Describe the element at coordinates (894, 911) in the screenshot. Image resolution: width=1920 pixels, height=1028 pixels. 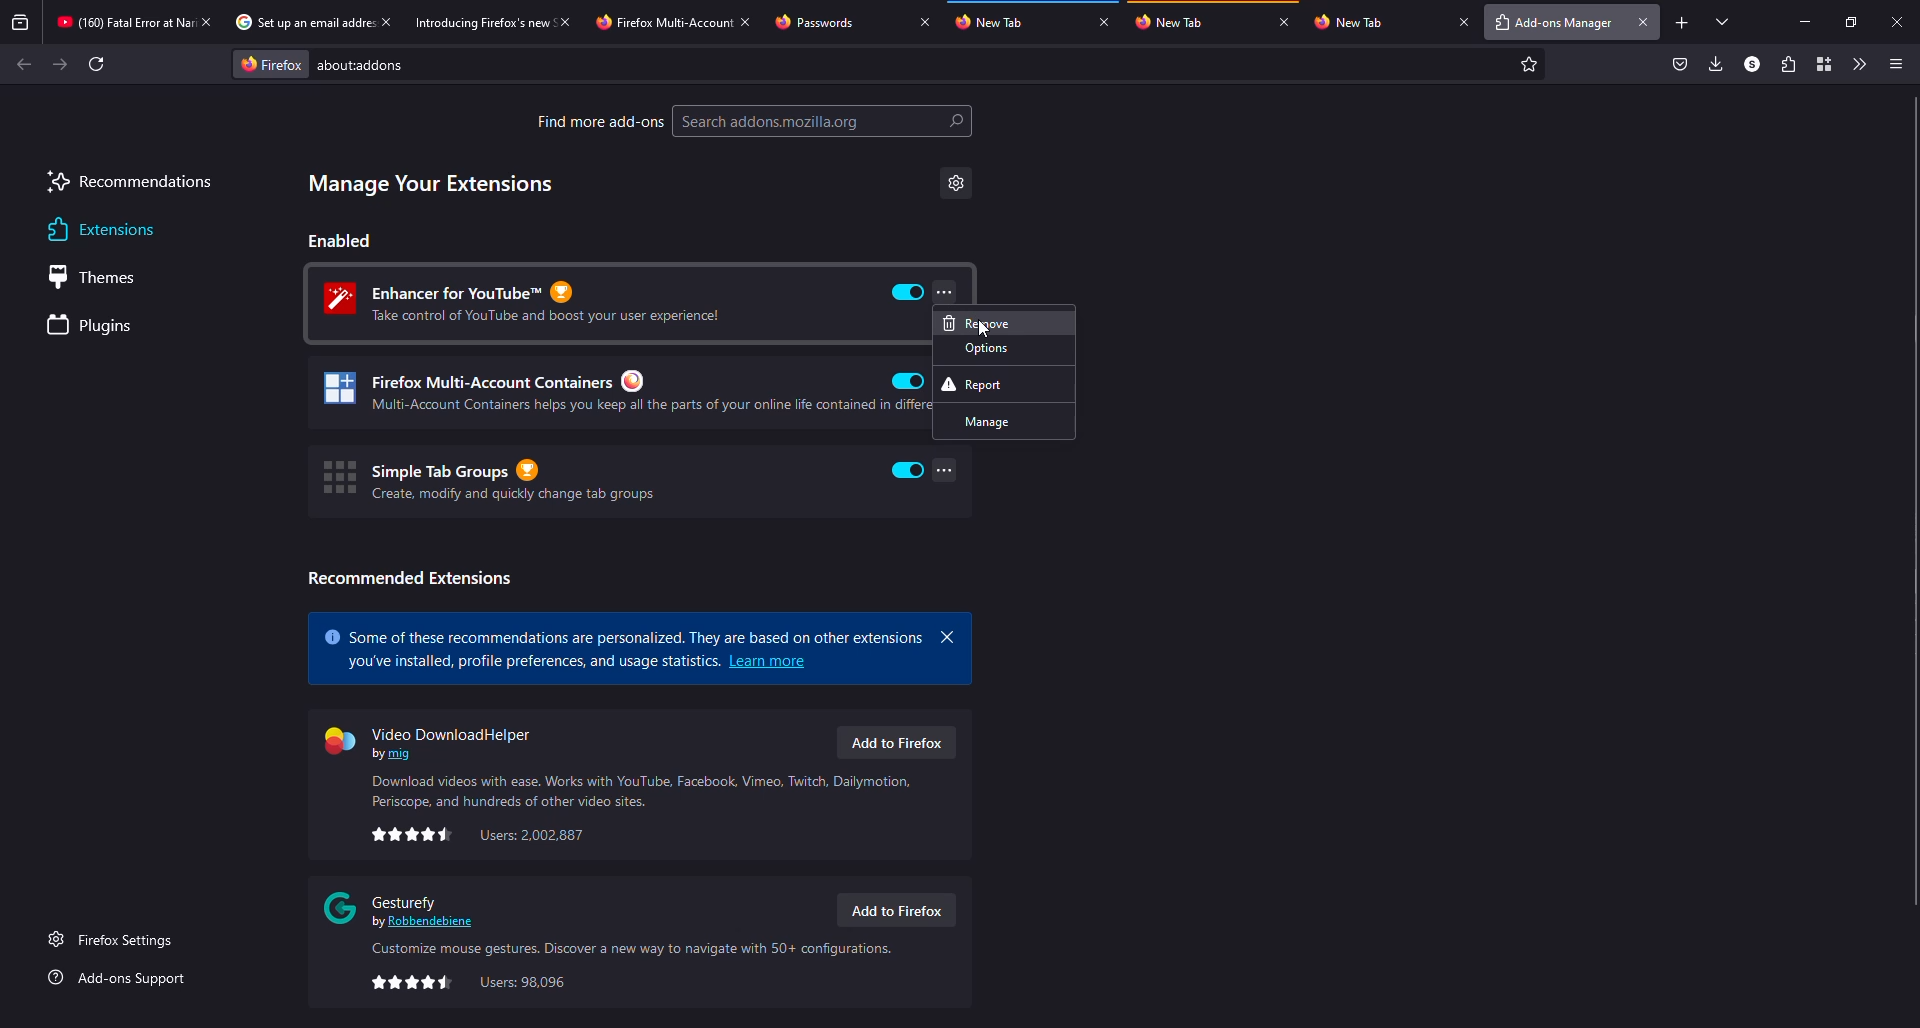
I see `add to firefox` at that location.